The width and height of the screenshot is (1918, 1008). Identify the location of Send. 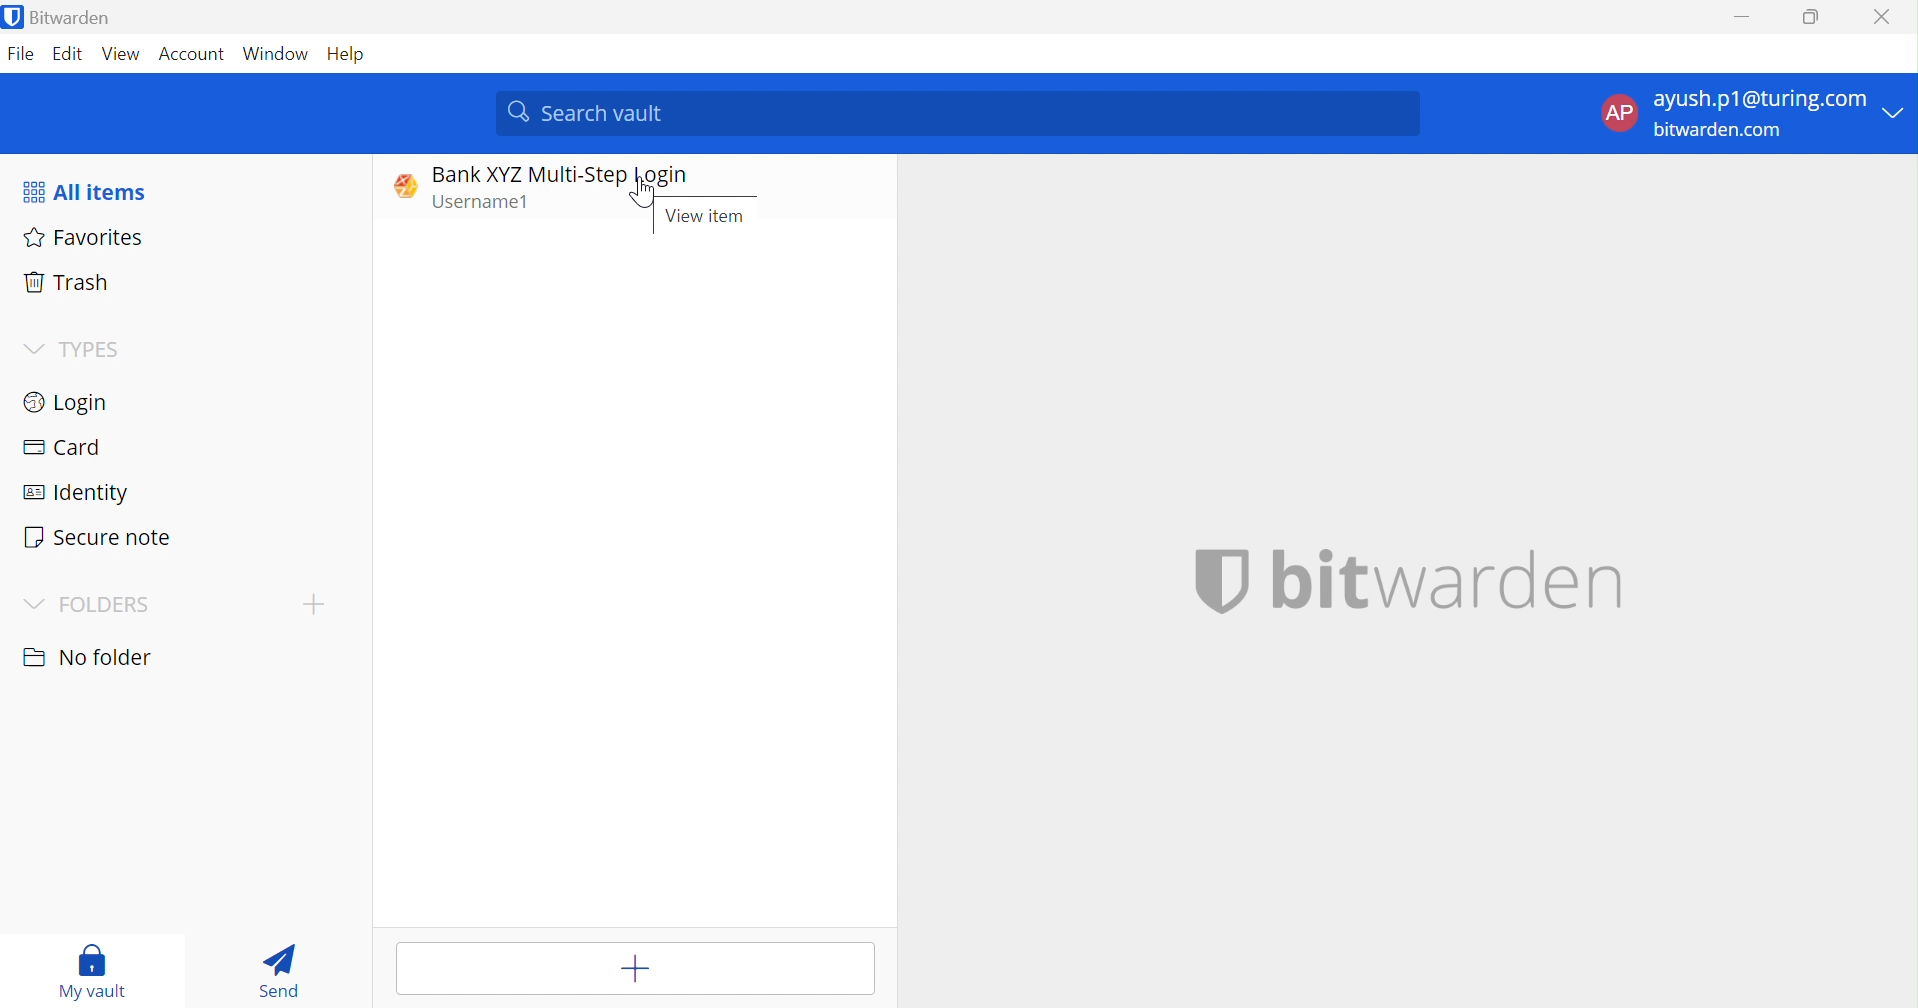
(279, 970).